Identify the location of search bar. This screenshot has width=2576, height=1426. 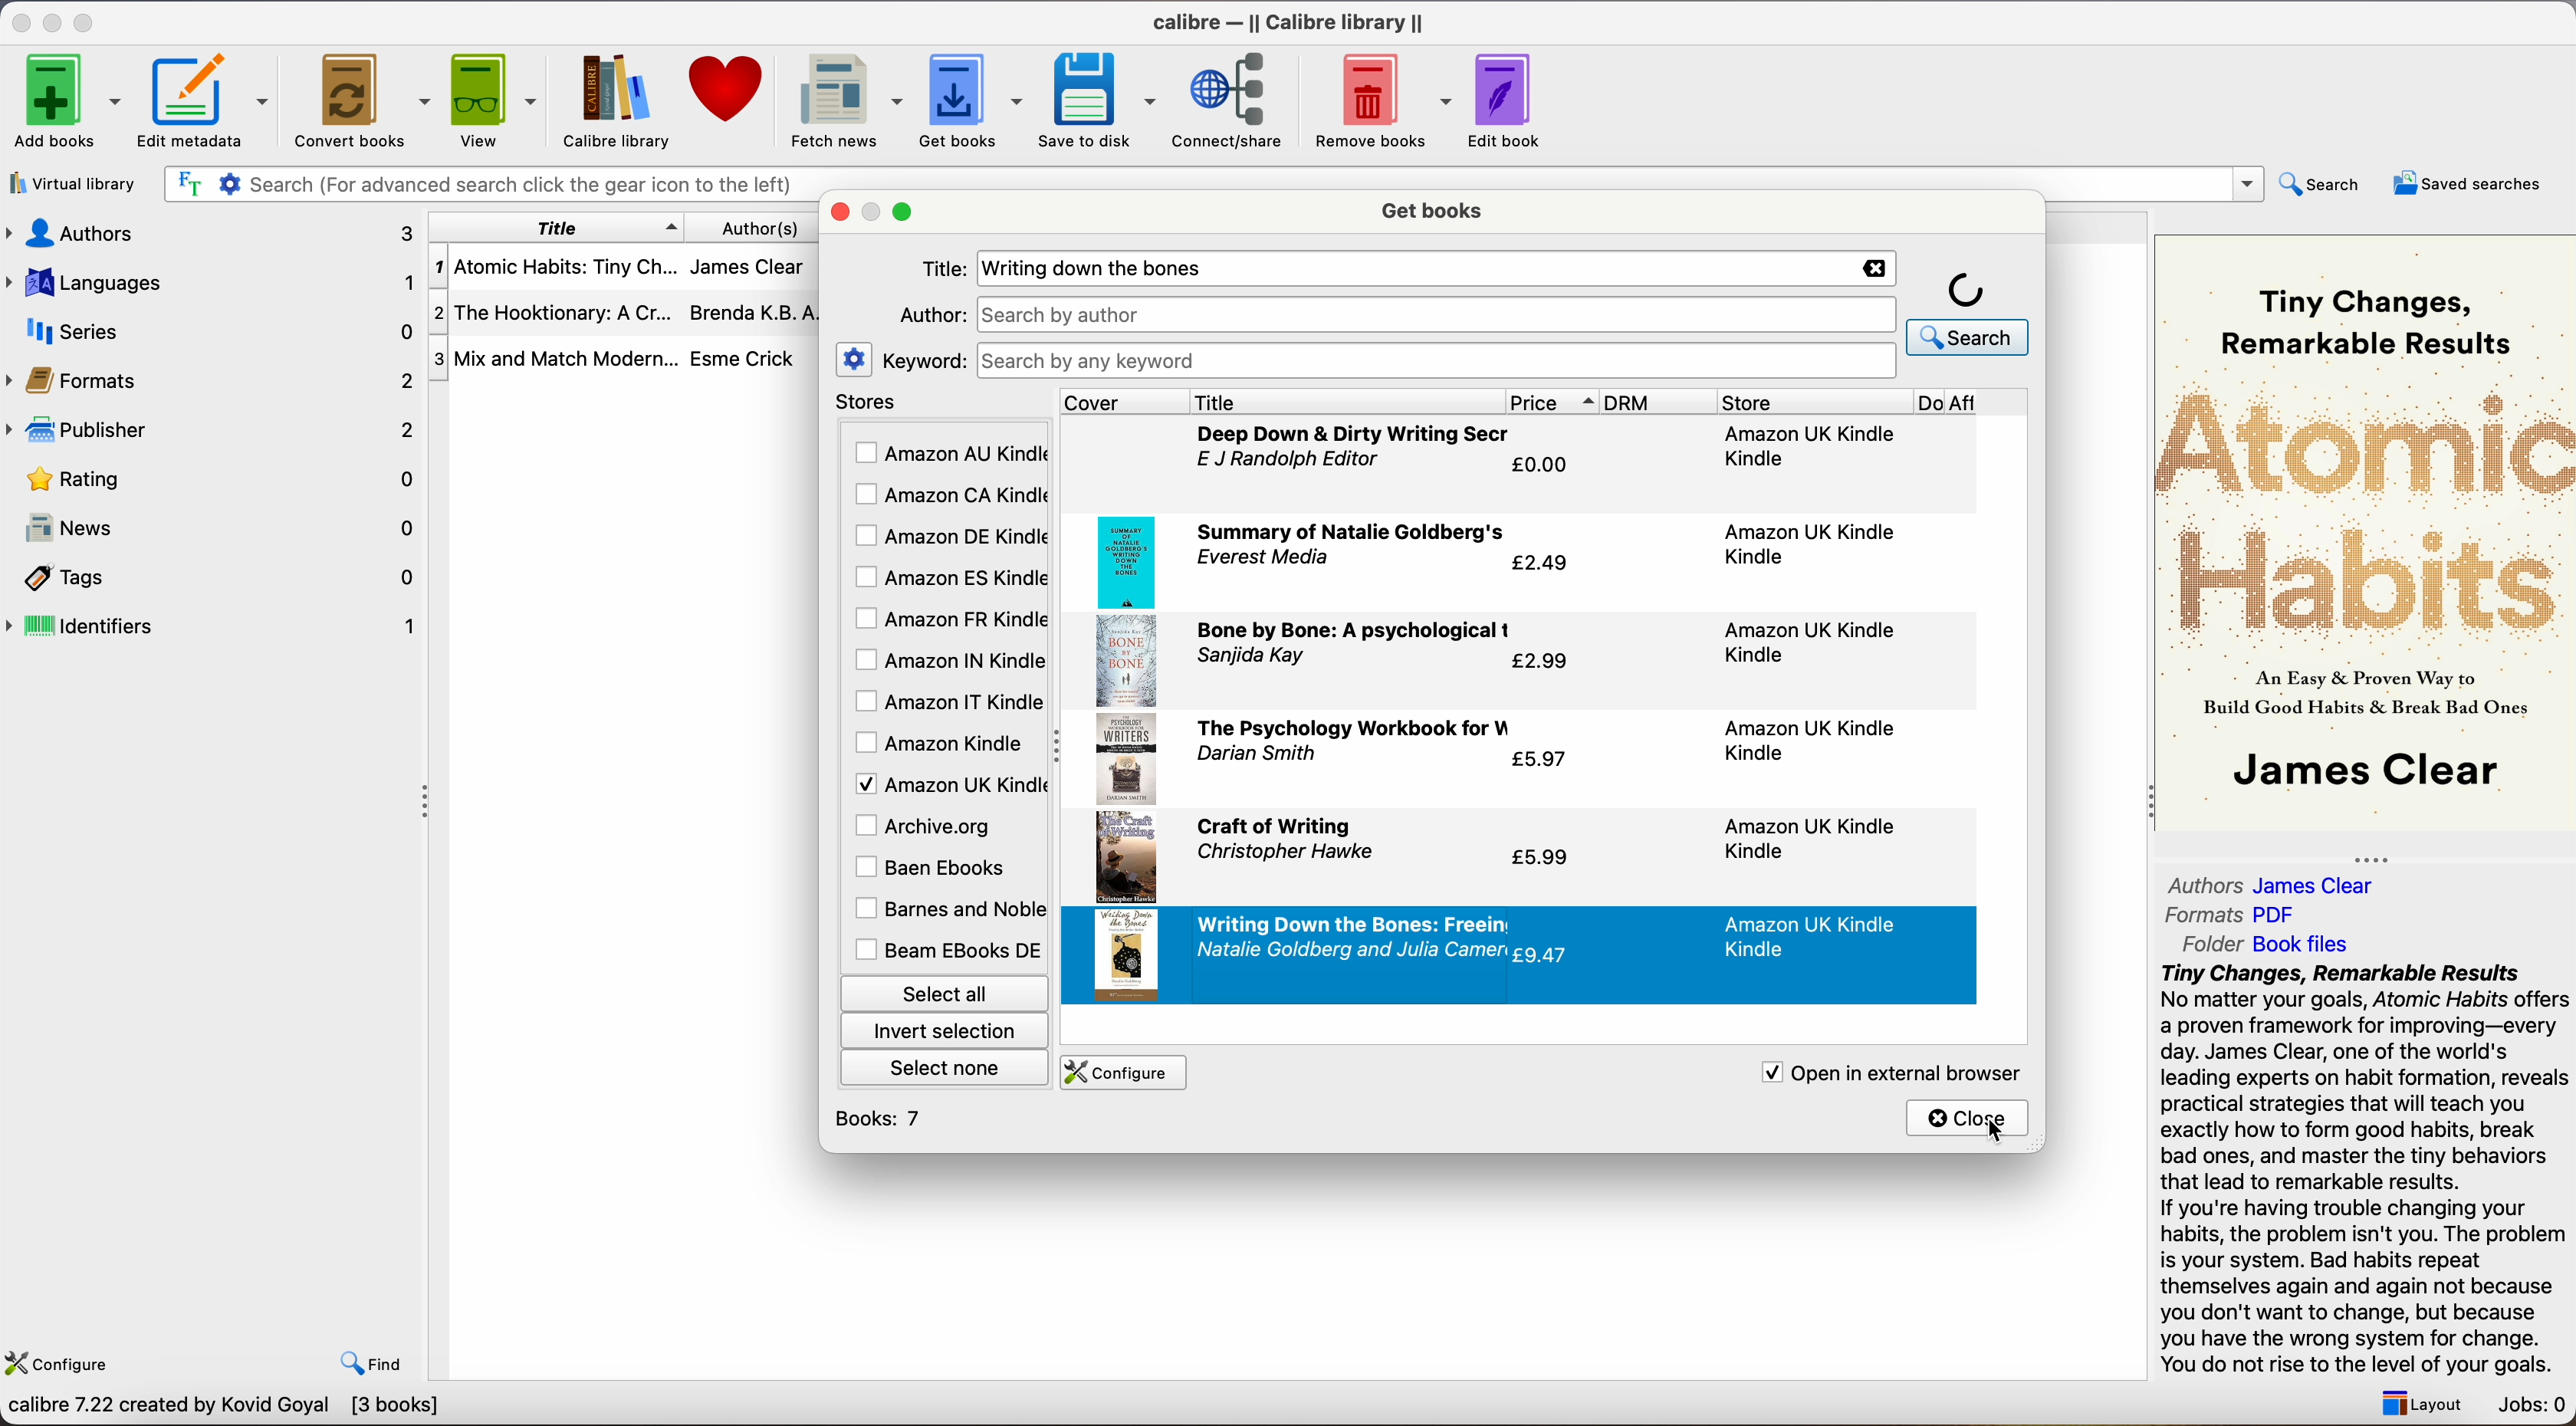
(1434, 361).